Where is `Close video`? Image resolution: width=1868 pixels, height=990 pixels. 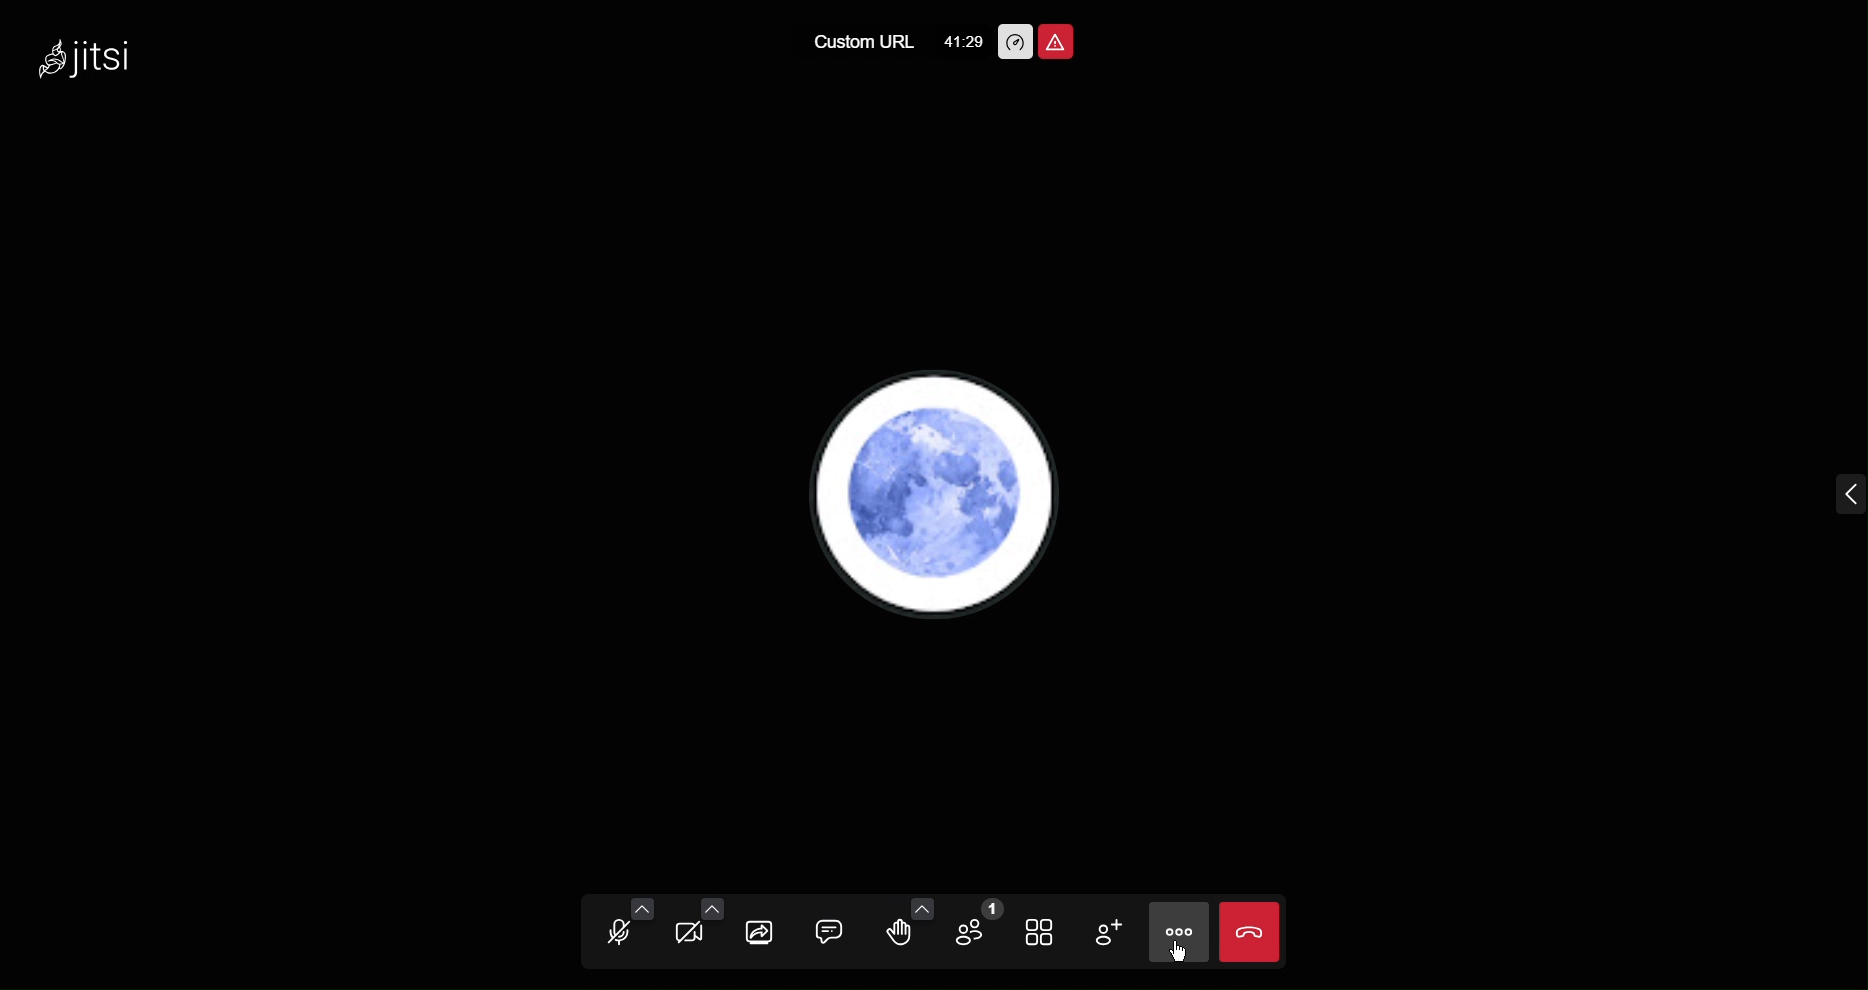
Close video is located at coordinates (1252, 931).